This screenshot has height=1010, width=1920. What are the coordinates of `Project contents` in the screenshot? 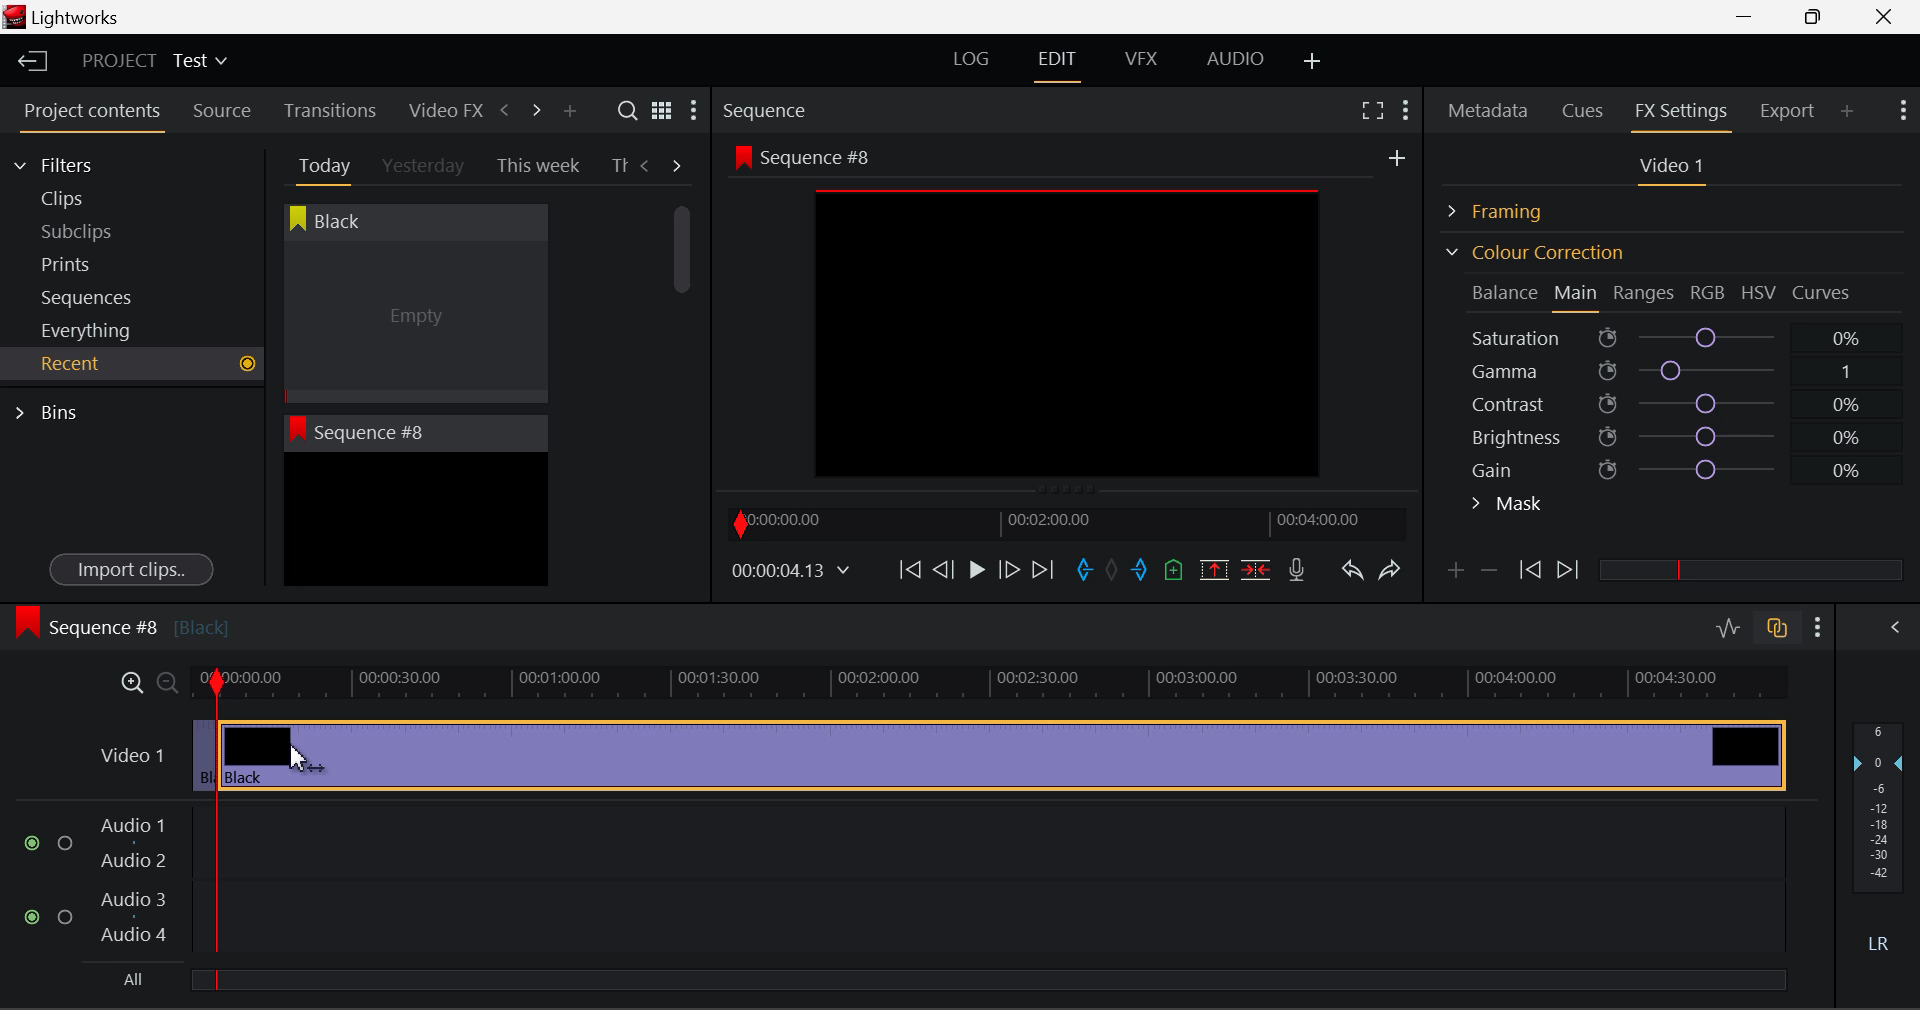 It's located at (91, 115).